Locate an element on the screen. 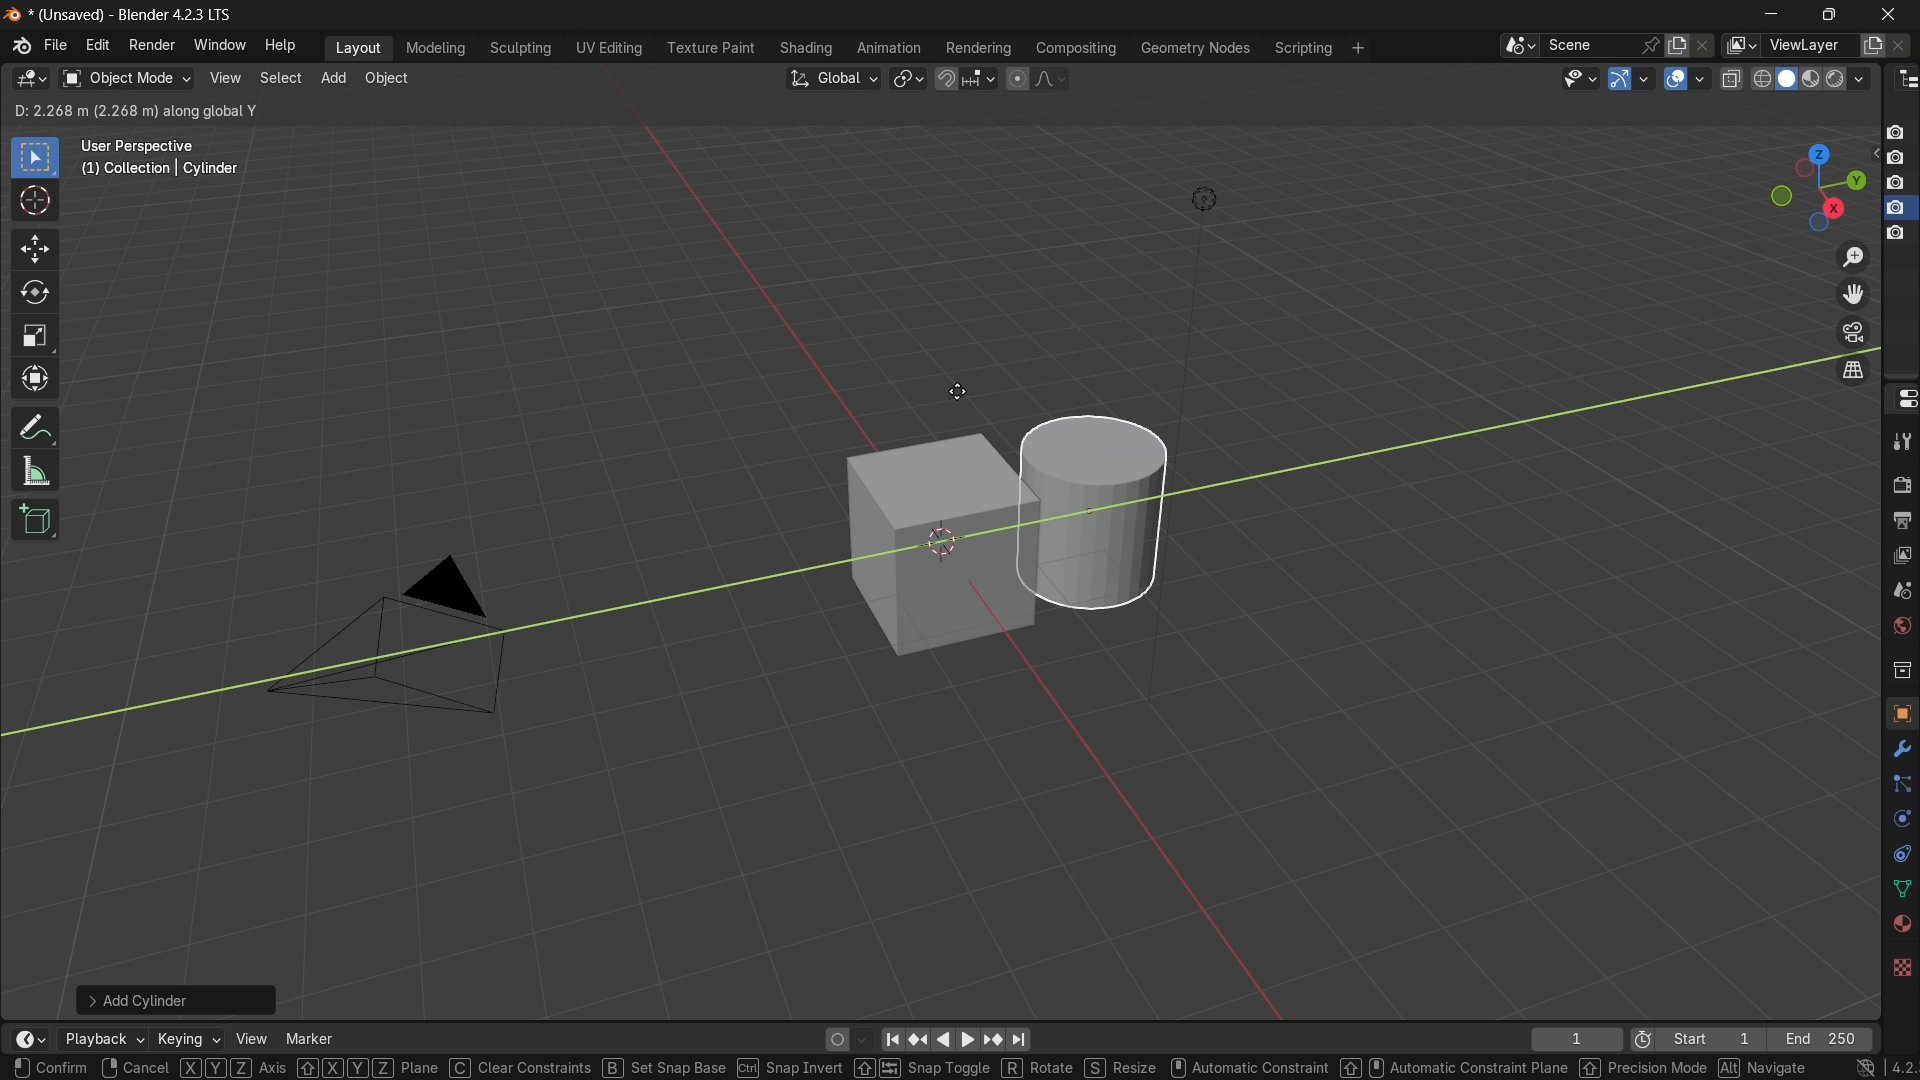  auto keyframing is located at coordinates (866, 1040).